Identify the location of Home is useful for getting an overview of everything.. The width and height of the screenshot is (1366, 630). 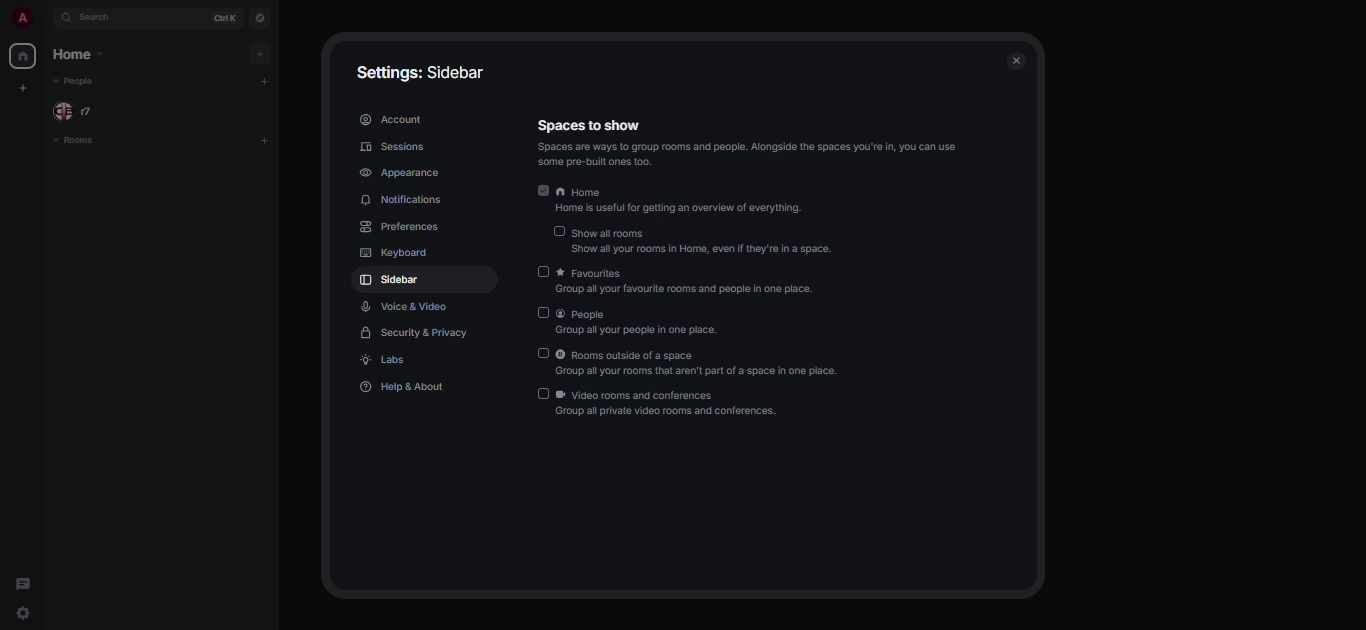
(699, 207).